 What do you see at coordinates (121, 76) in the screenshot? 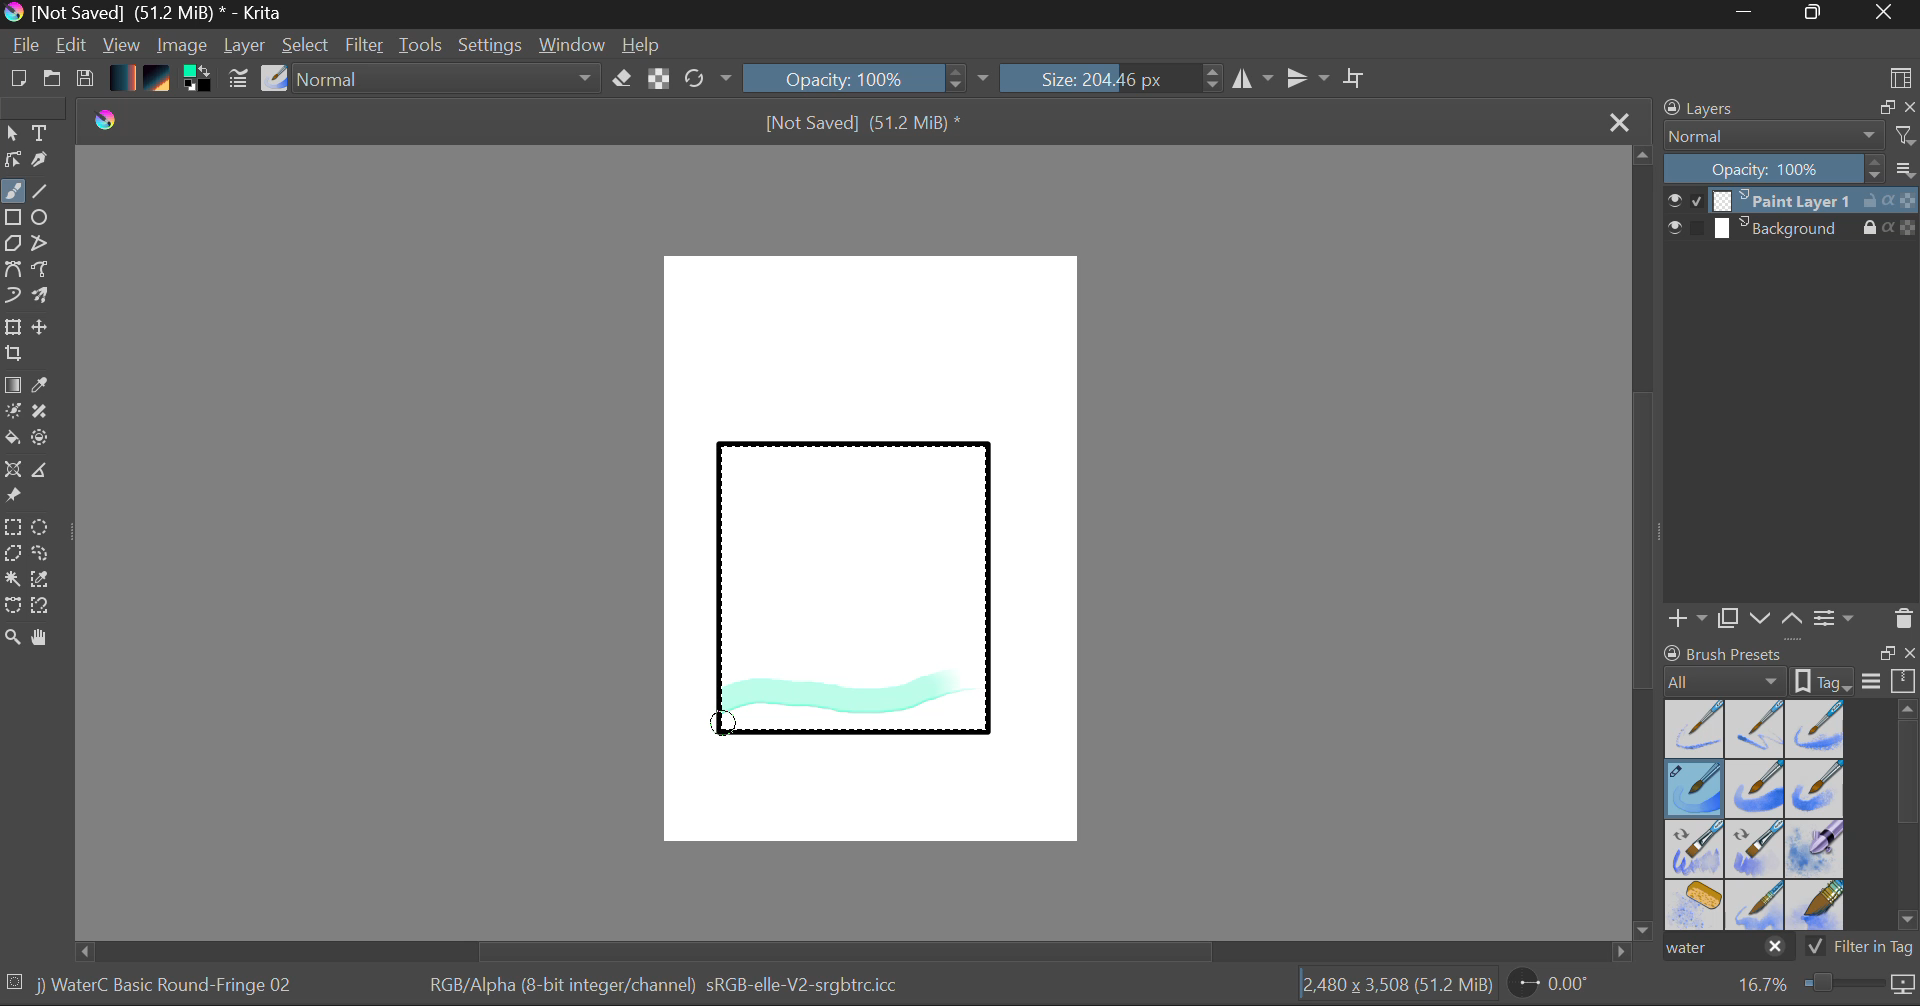
I see `Gradient` at bounding box center [121, 76].